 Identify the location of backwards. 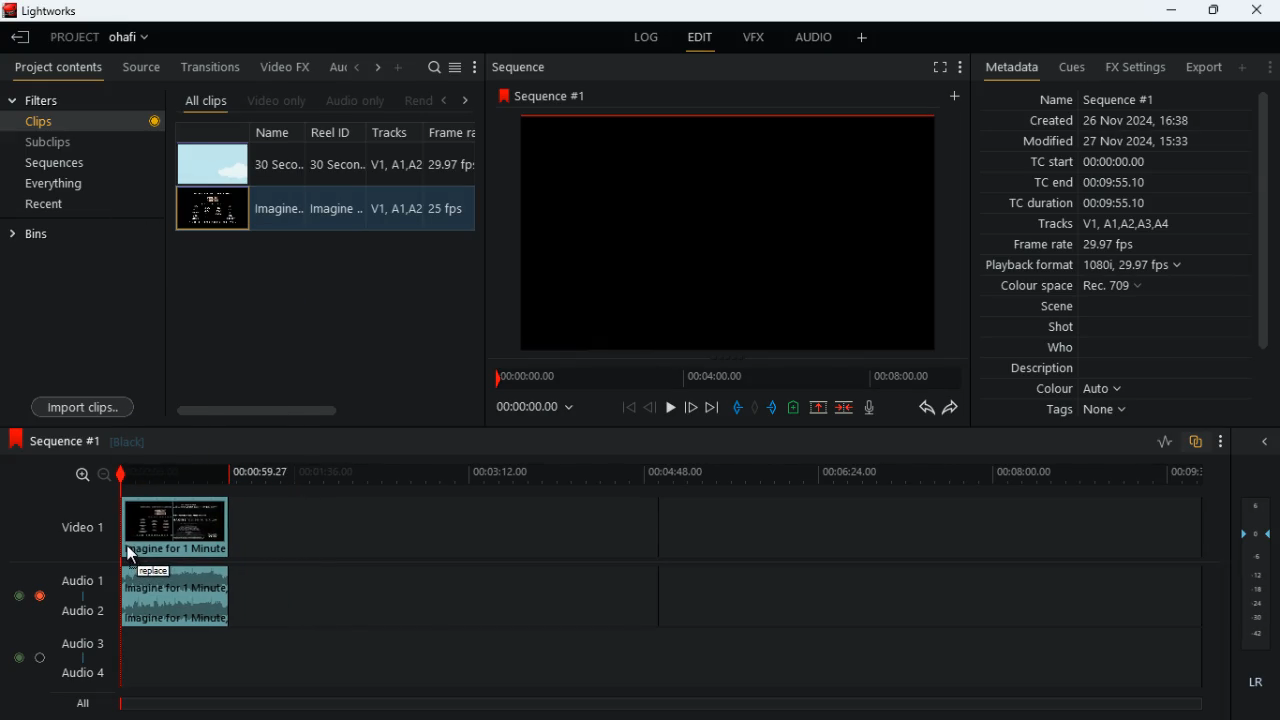
(924, 408).